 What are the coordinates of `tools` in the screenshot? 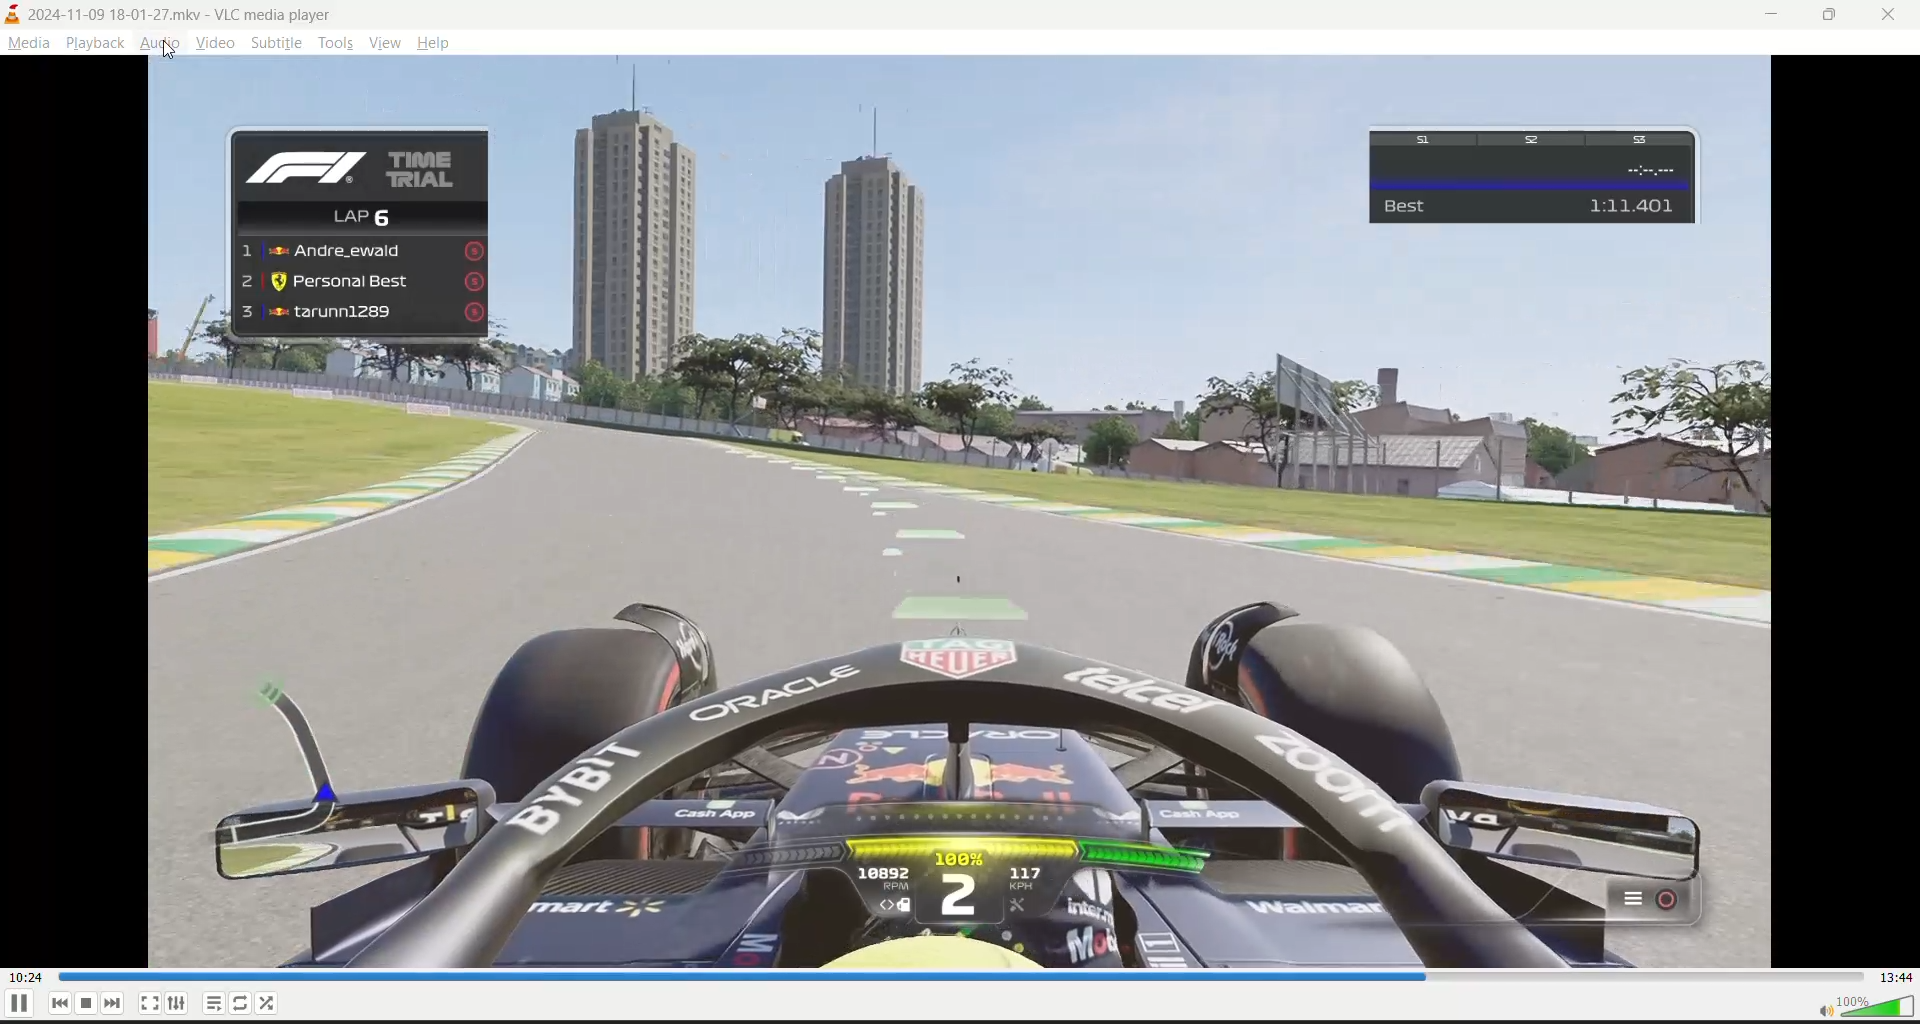 It's located at (334, 42).